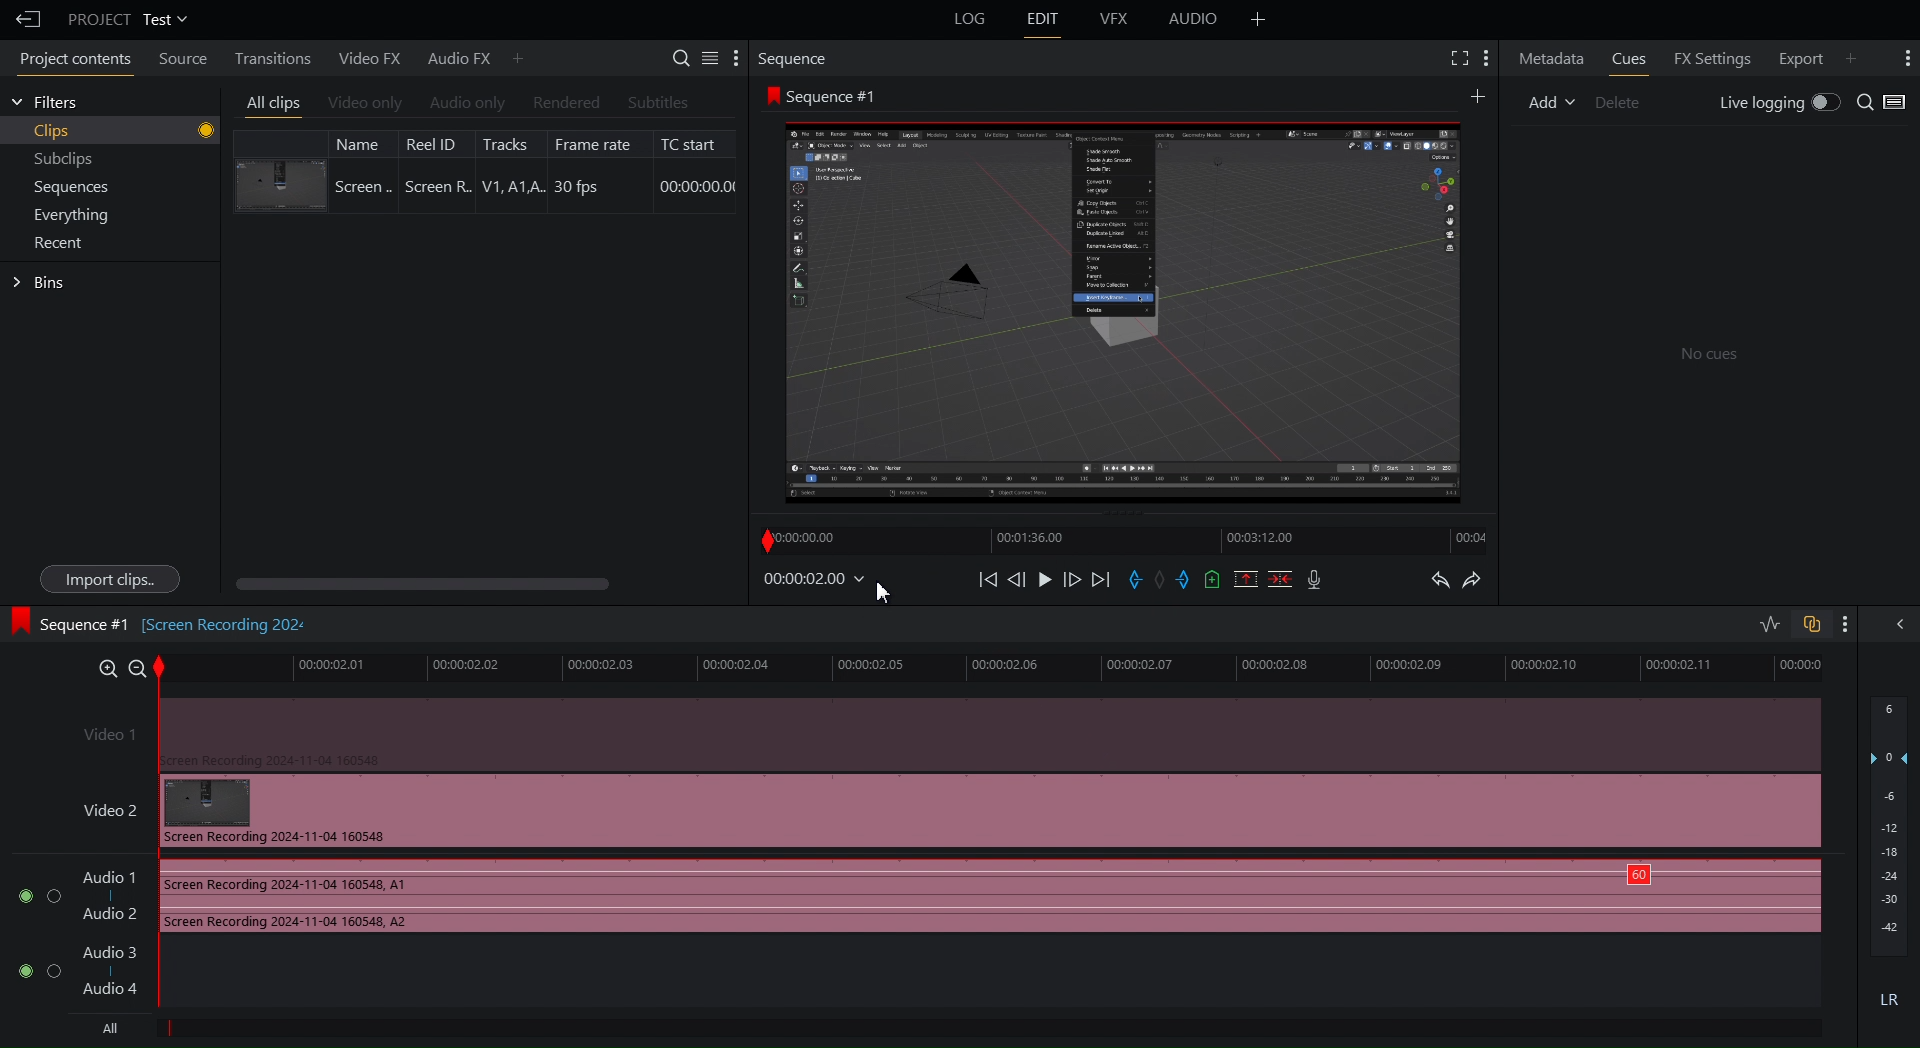 The height and width of the screenshot is (1048, 1920). What do you see at coordinates (848, 579) in the screenshot?
I see `Apply` at bounding box center [848, 579].